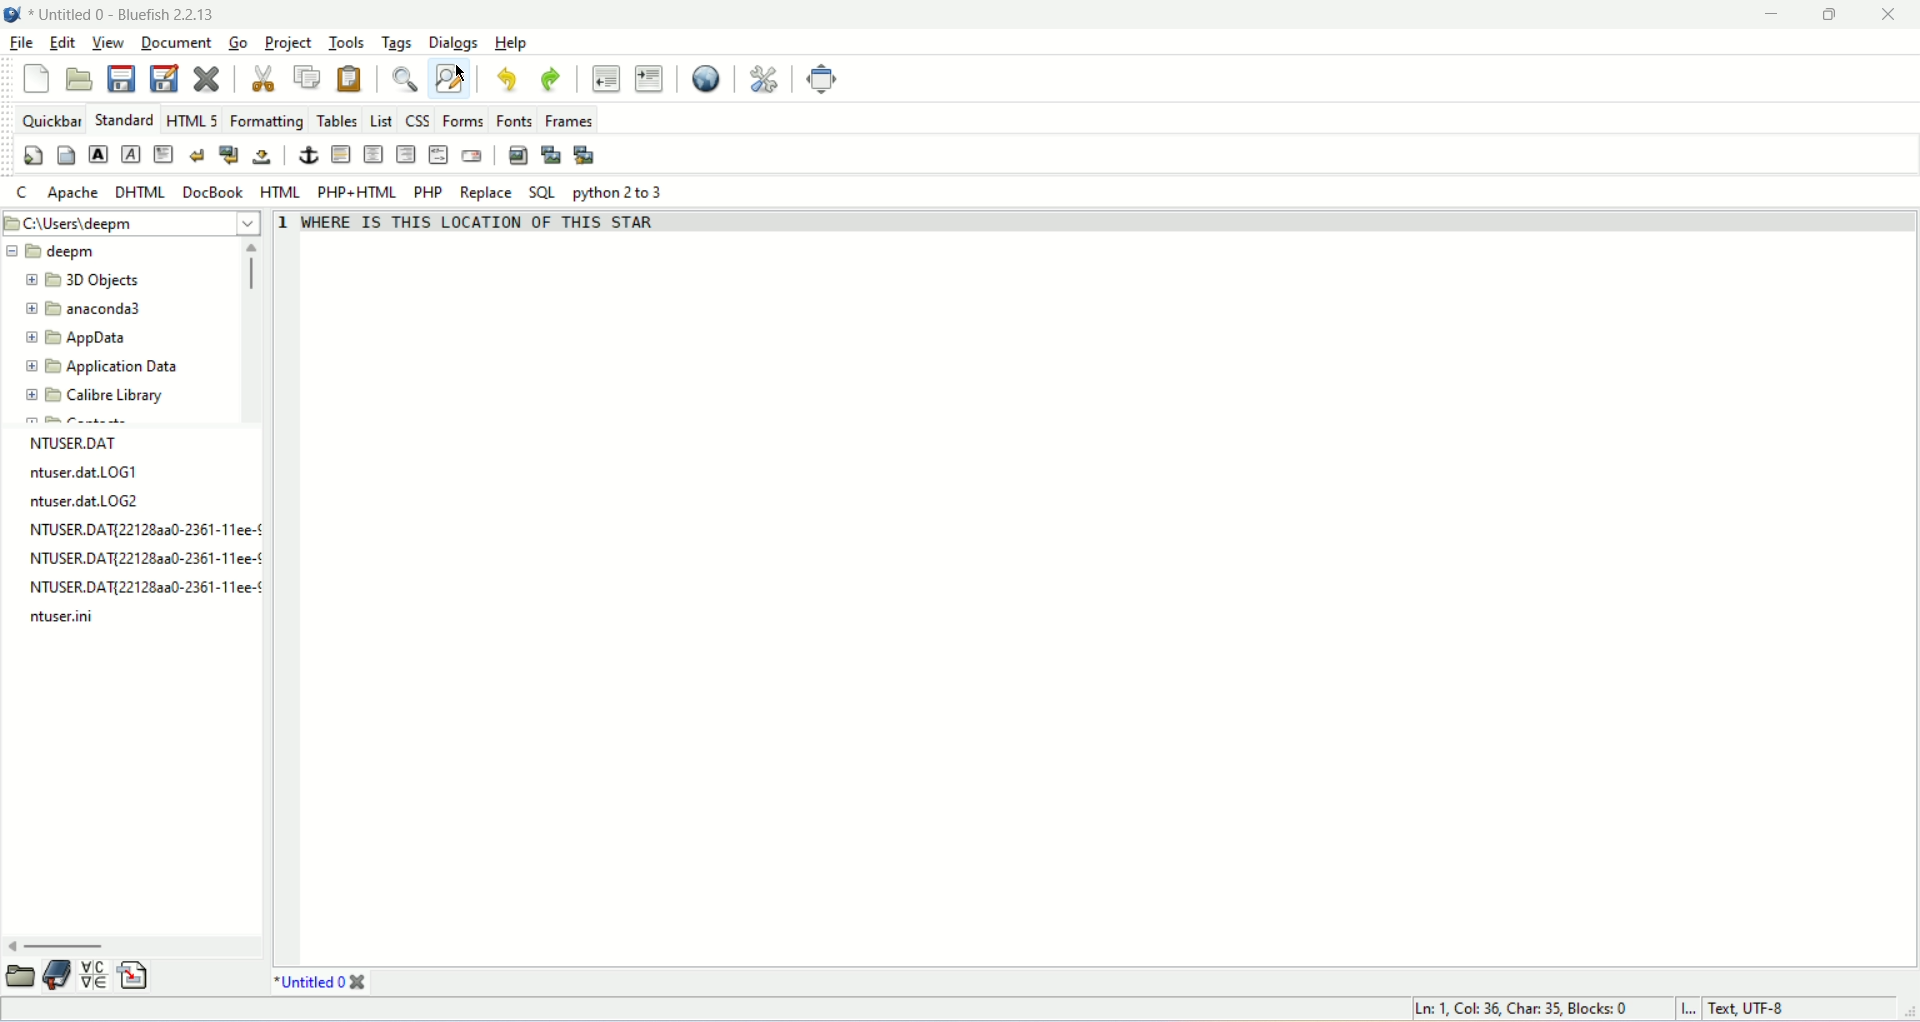 This screenshot has height=1022, width=1920. I want to click on maximize, so click(1844, 15).